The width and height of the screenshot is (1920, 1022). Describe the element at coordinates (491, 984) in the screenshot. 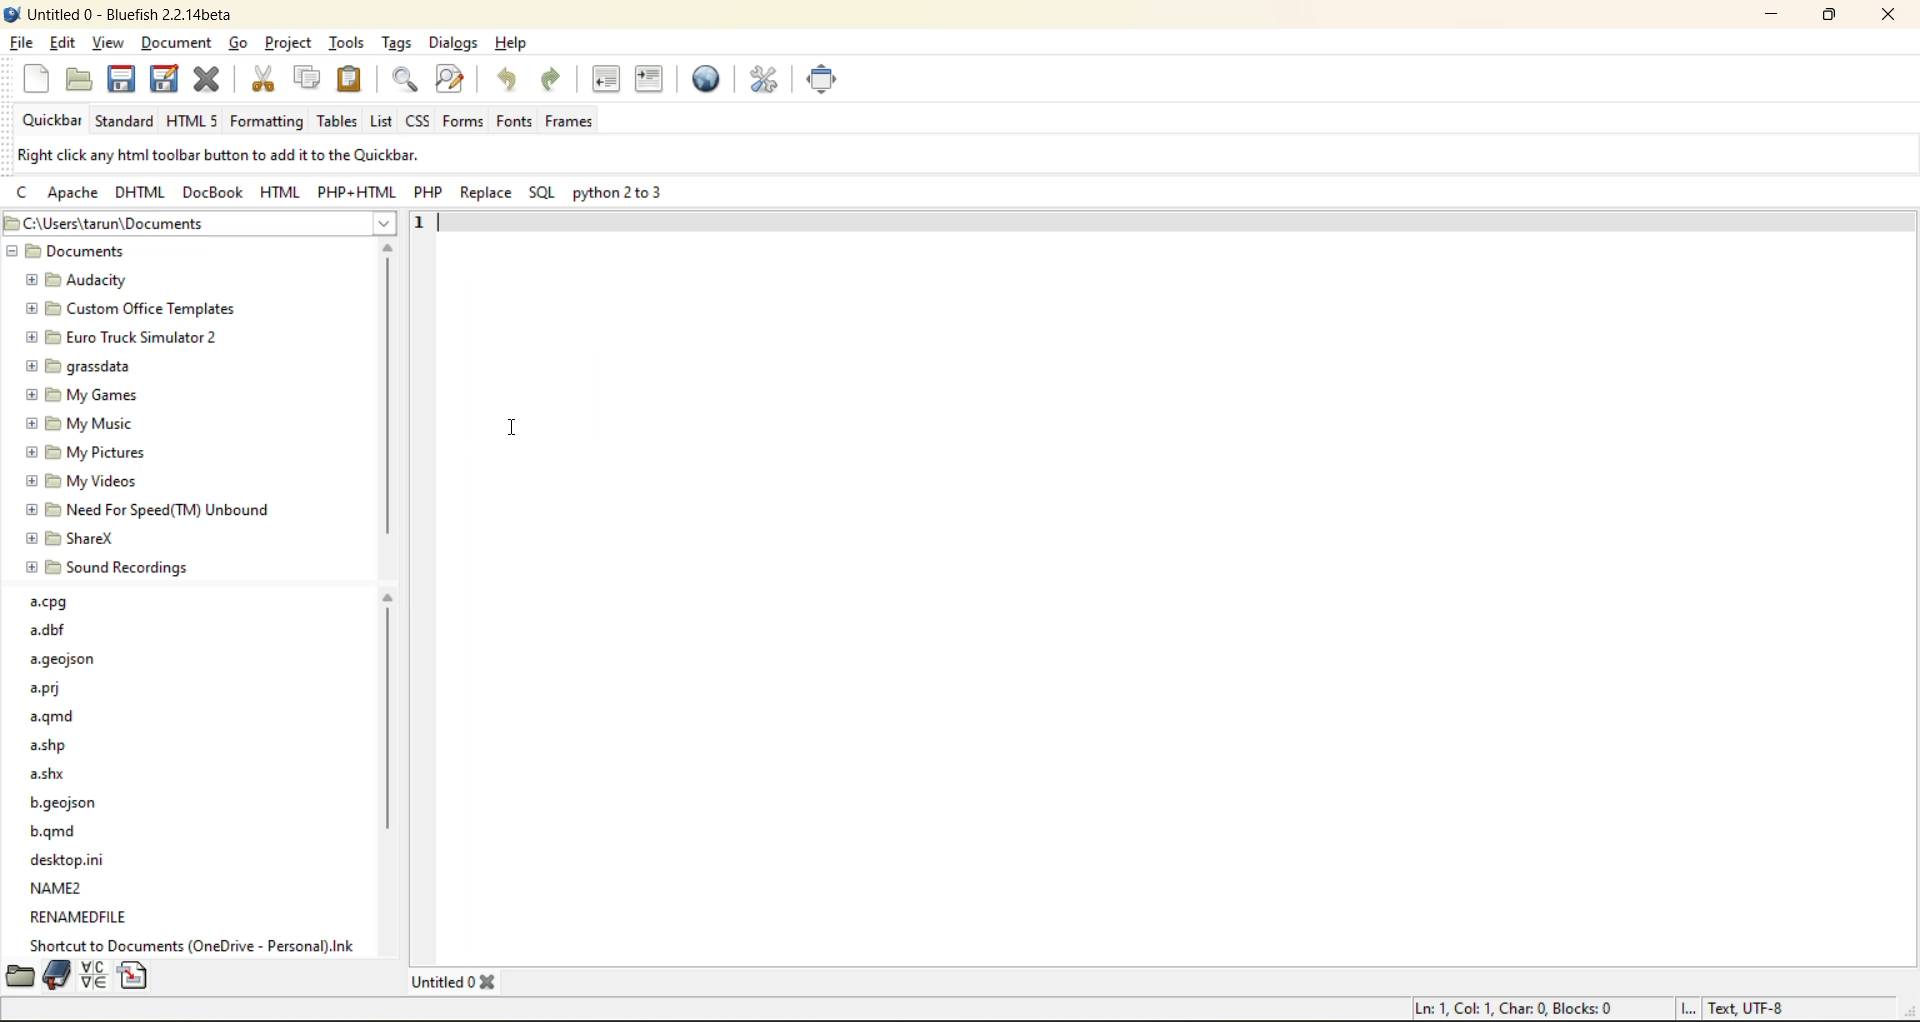

I see `Close` at that location.